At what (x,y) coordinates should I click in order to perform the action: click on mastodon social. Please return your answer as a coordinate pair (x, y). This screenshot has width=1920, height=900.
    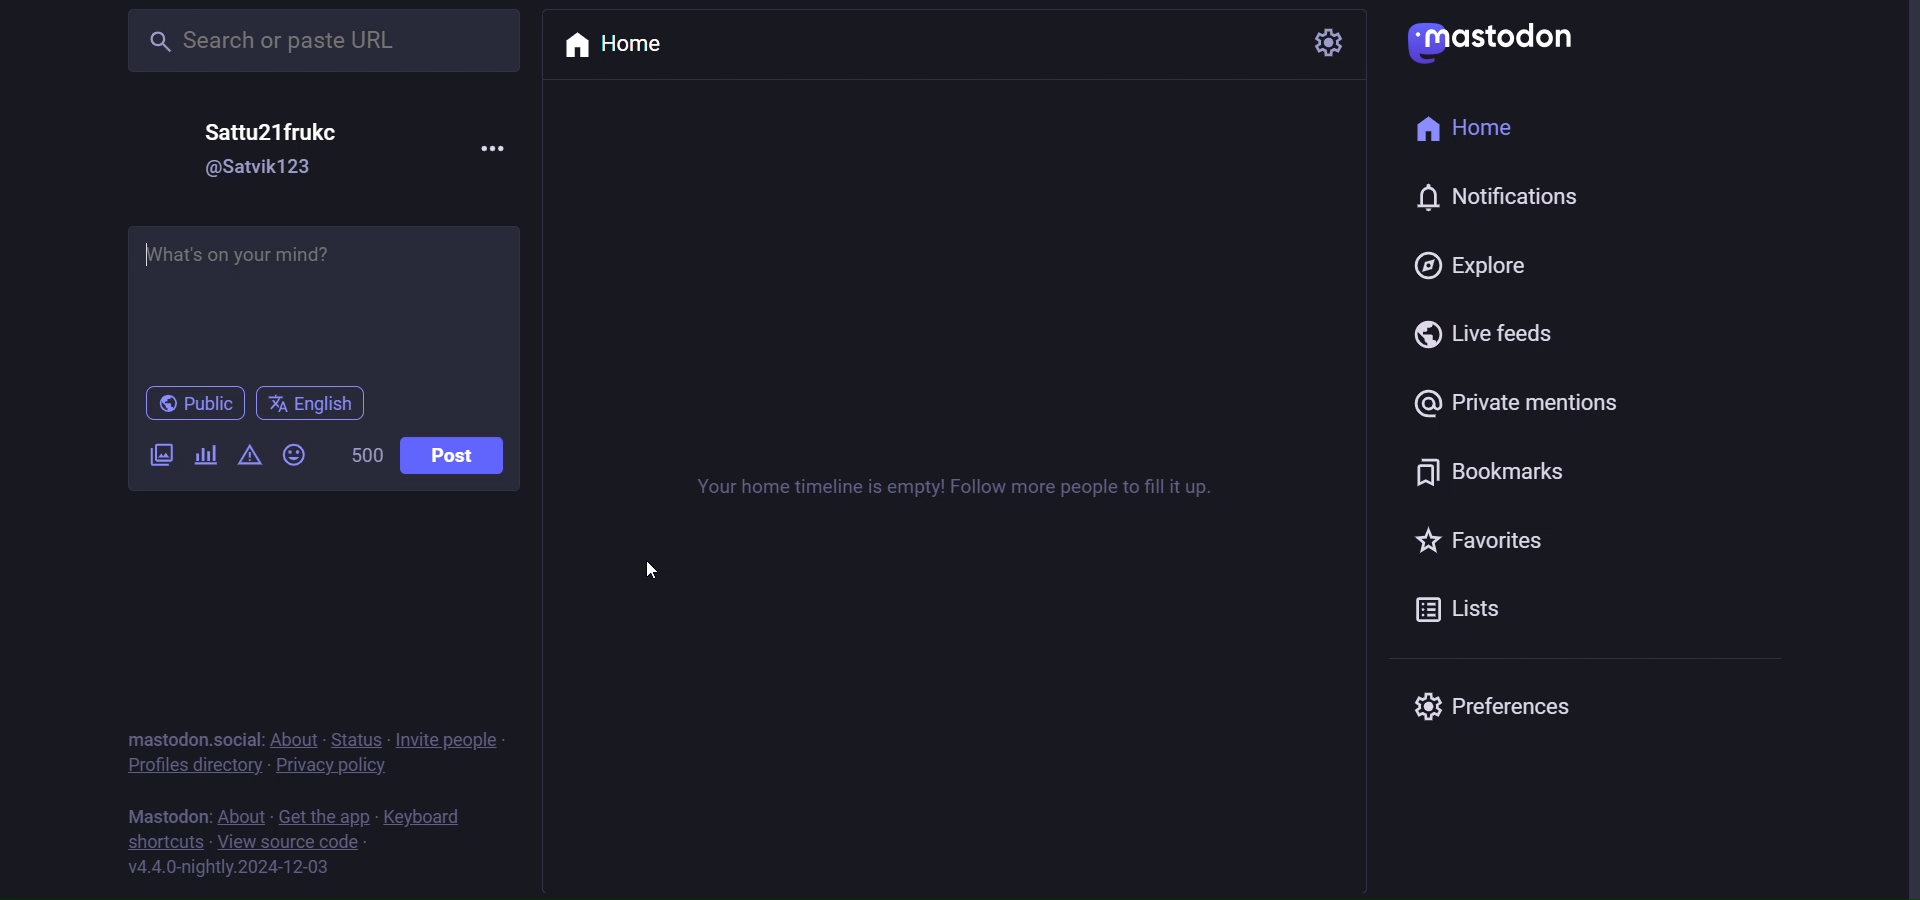
    Looking at the image, I should click on (194, 737).